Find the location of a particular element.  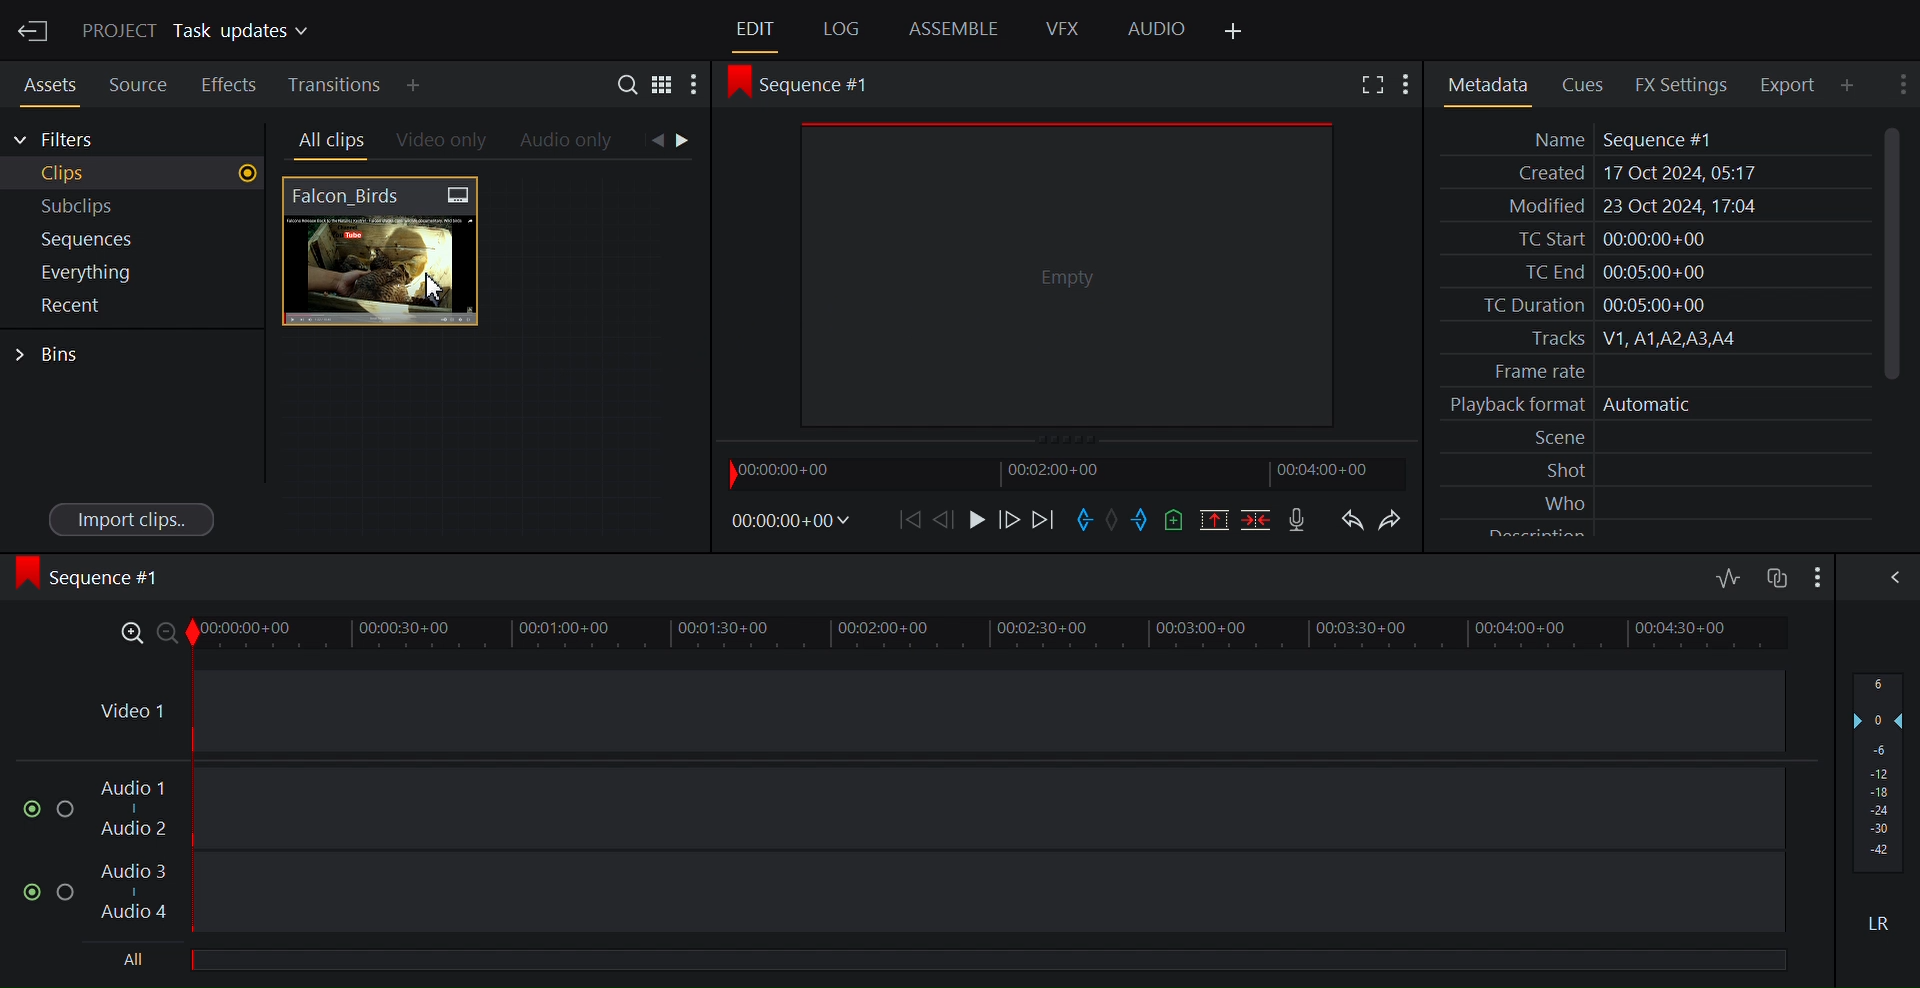

Audio track 3, Audio track 4 is located at coordinates (943, 893).